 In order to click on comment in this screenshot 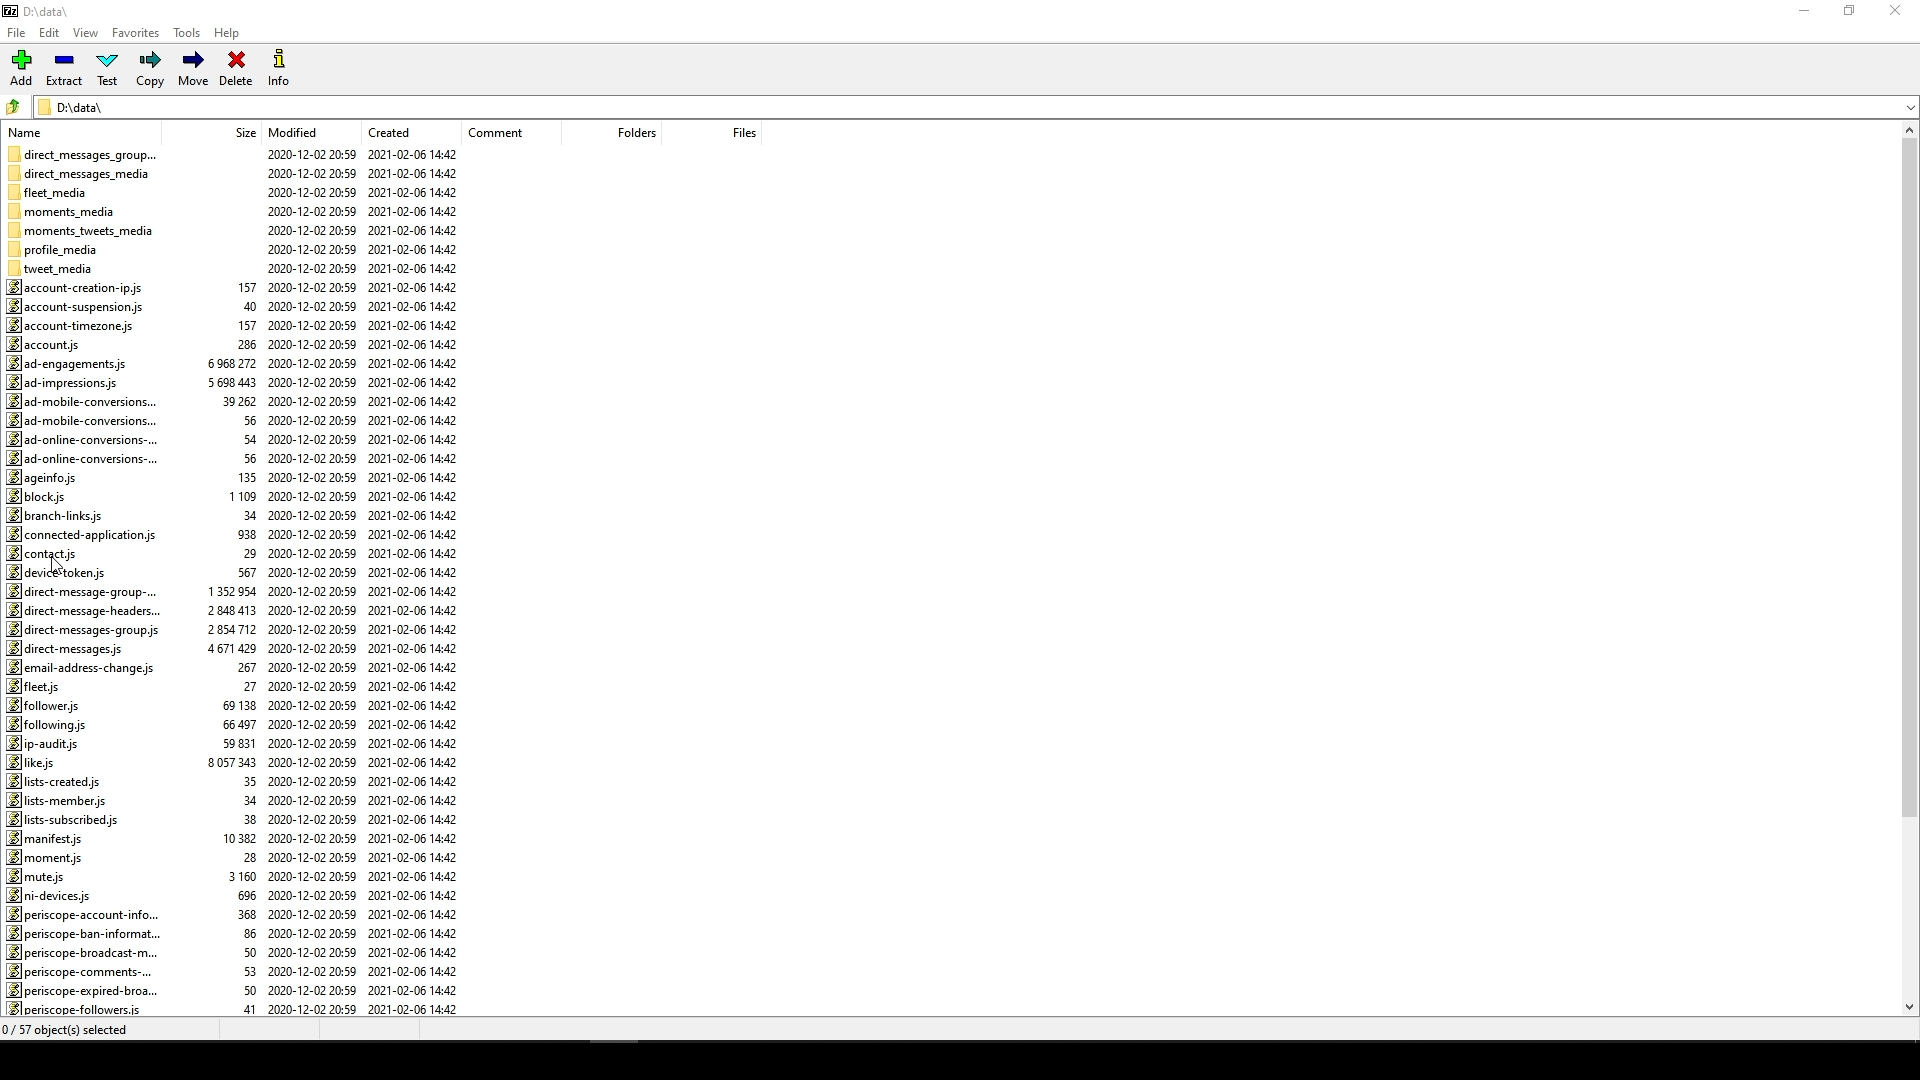, I will do `click(502, 132)`.